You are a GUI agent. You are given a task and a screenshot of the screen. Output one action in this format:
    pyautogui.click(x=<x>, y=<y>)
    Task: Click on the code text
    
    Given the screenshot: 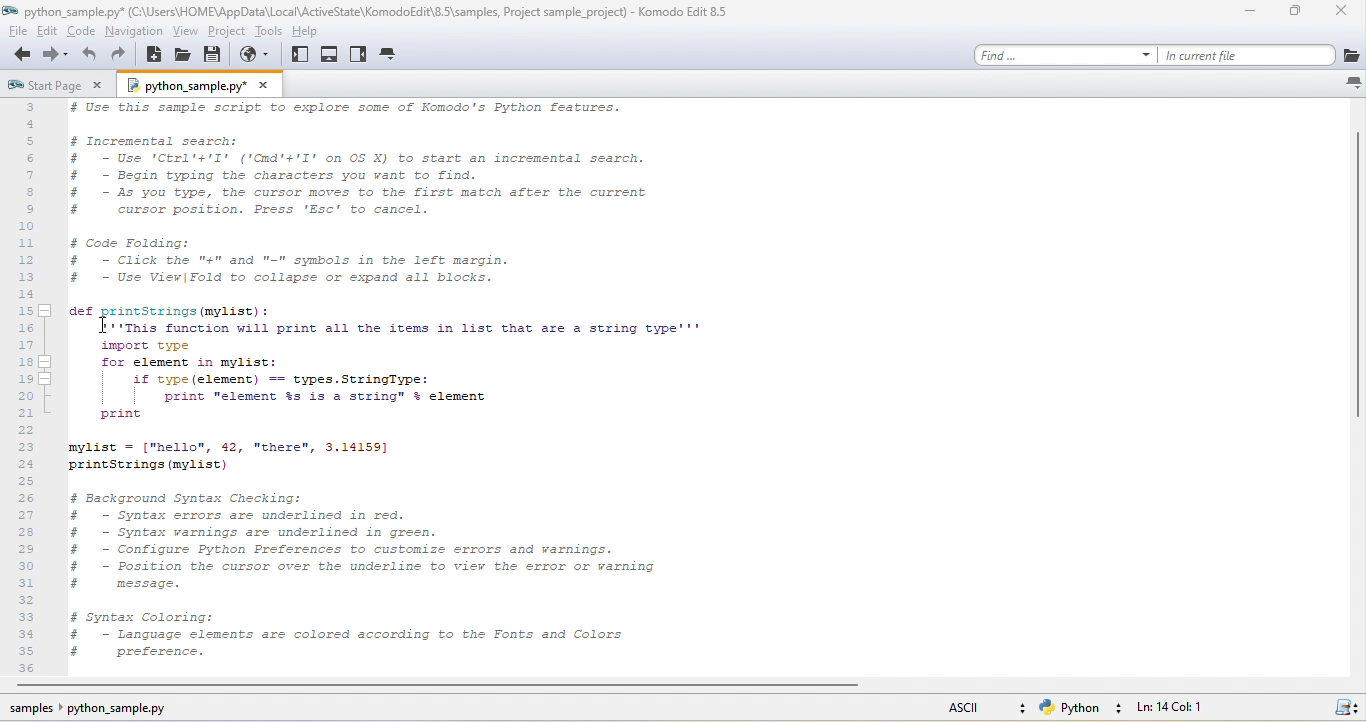 What is the action you would take?
    pyautogui.click(x=382, y=388)
    